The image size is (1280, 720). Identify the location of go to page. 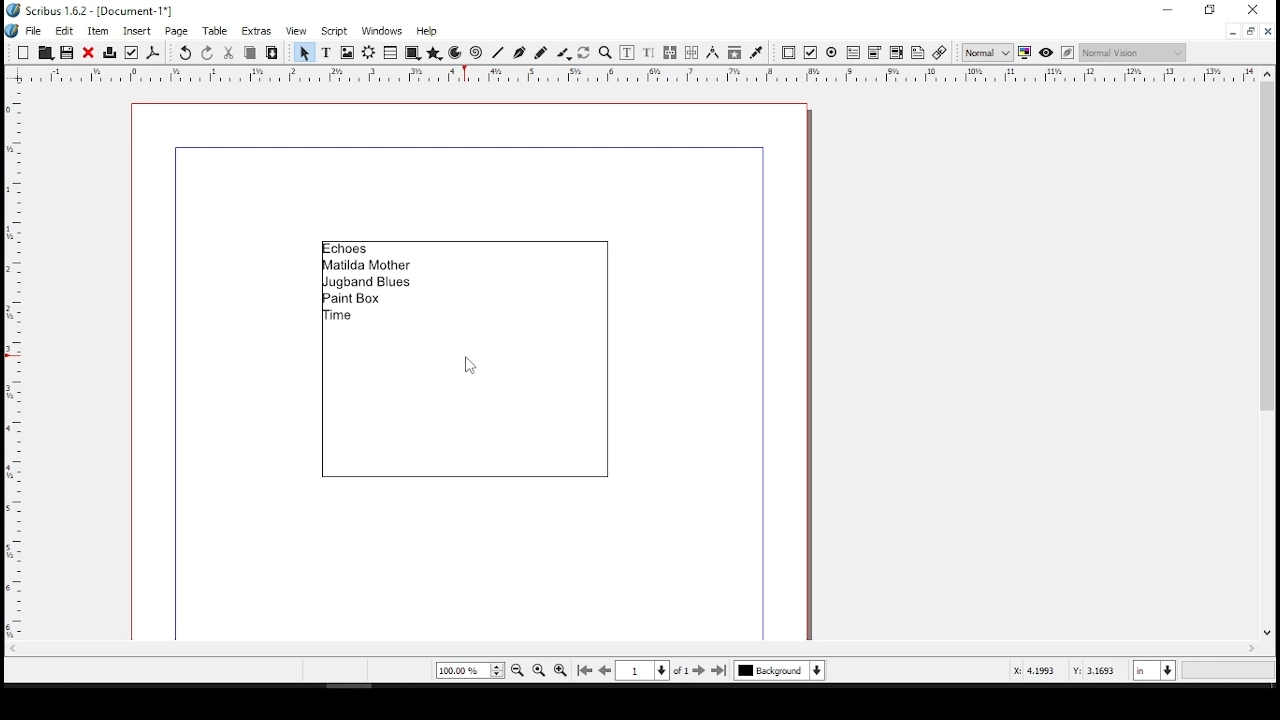
(652, 670).